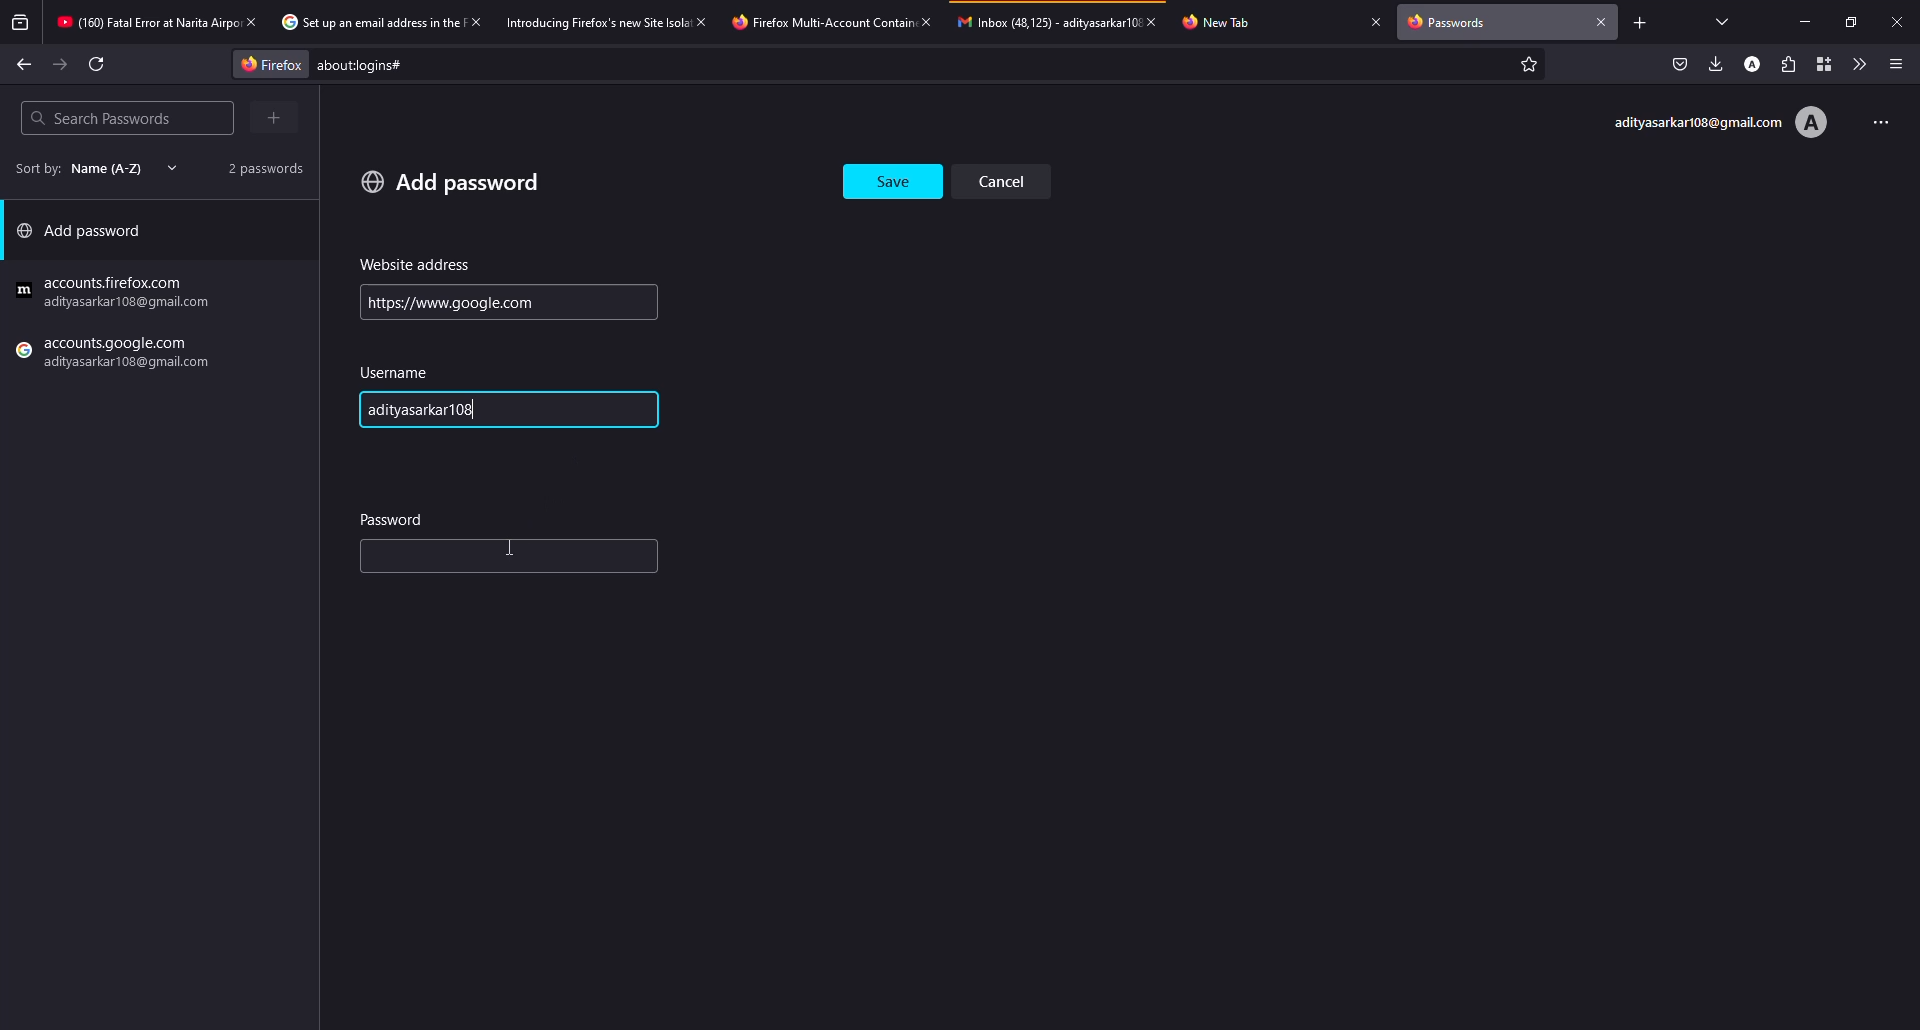 The image size is (1920, 1030). Describe the element at coordinates (265, 63) in the screenshot. I see `firefox` at that location.